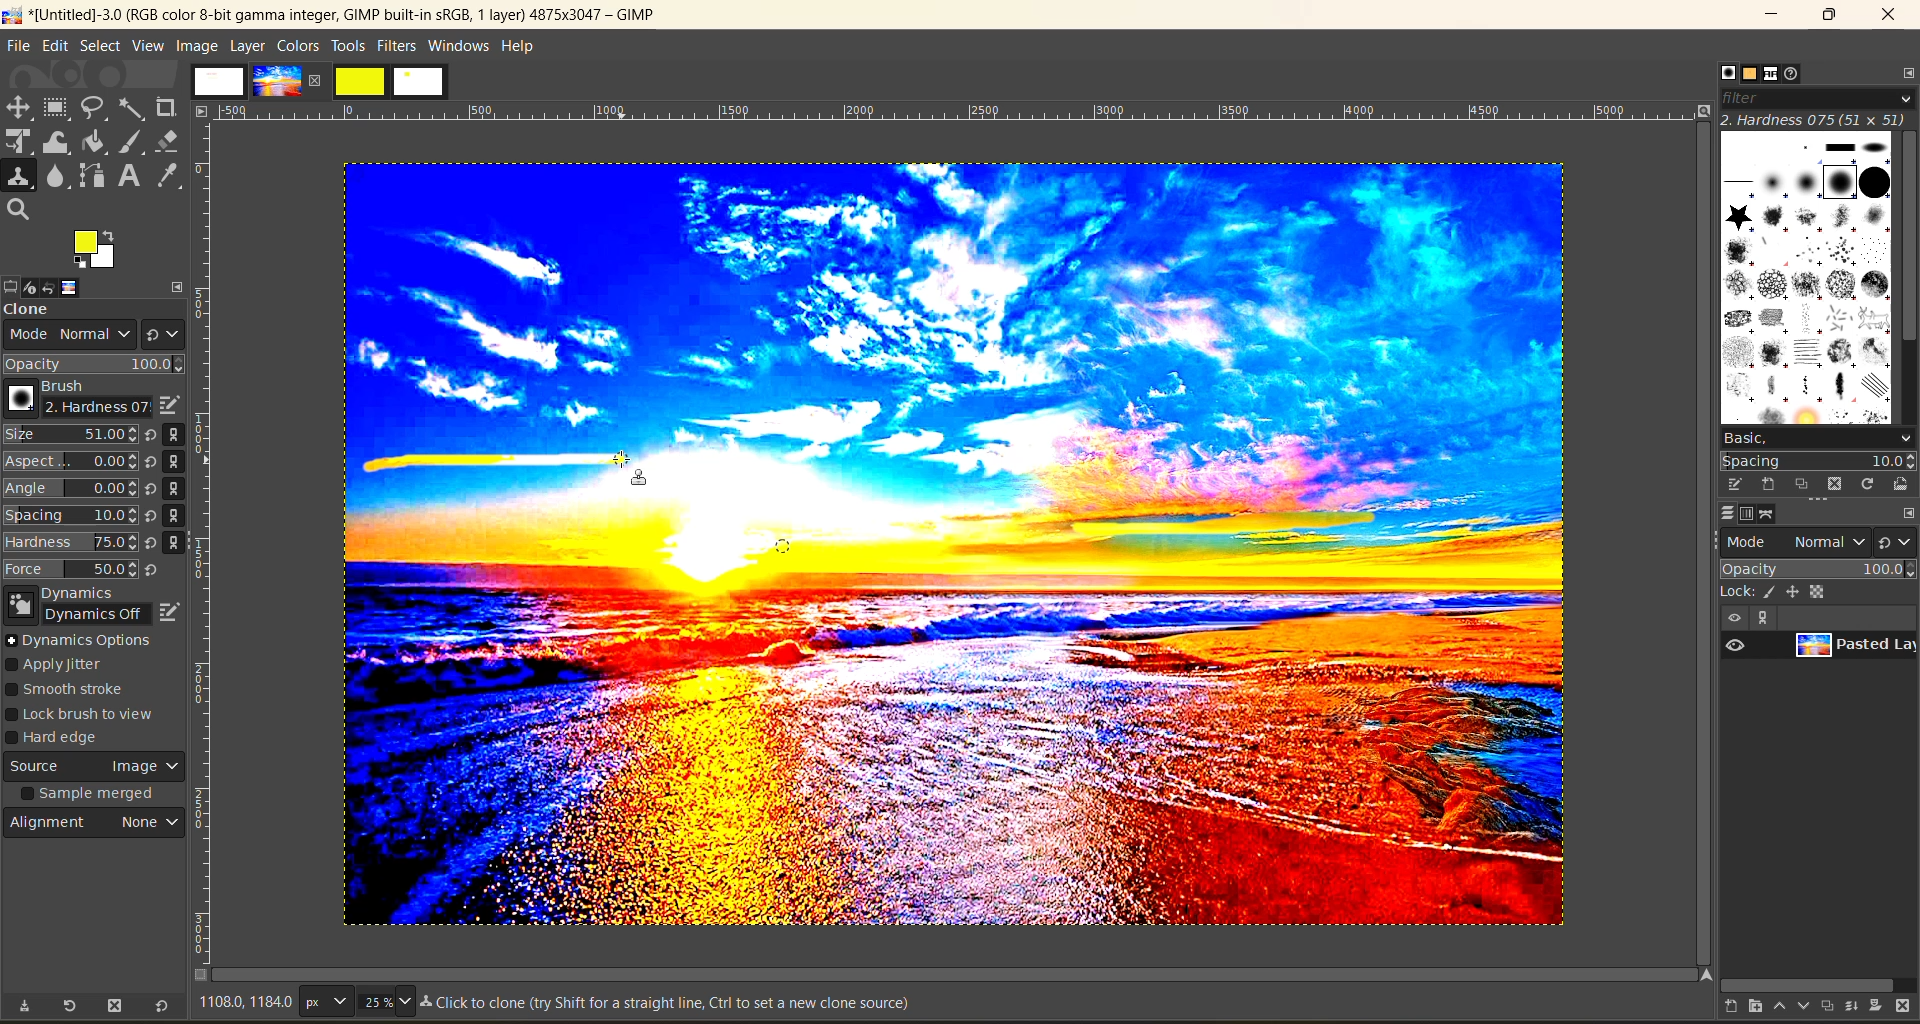 This screenshot has width=1920, height=1024. Describe the element at coordinates (71, 462) in the screenshot. I see `Aspect... 0.00` at that location.